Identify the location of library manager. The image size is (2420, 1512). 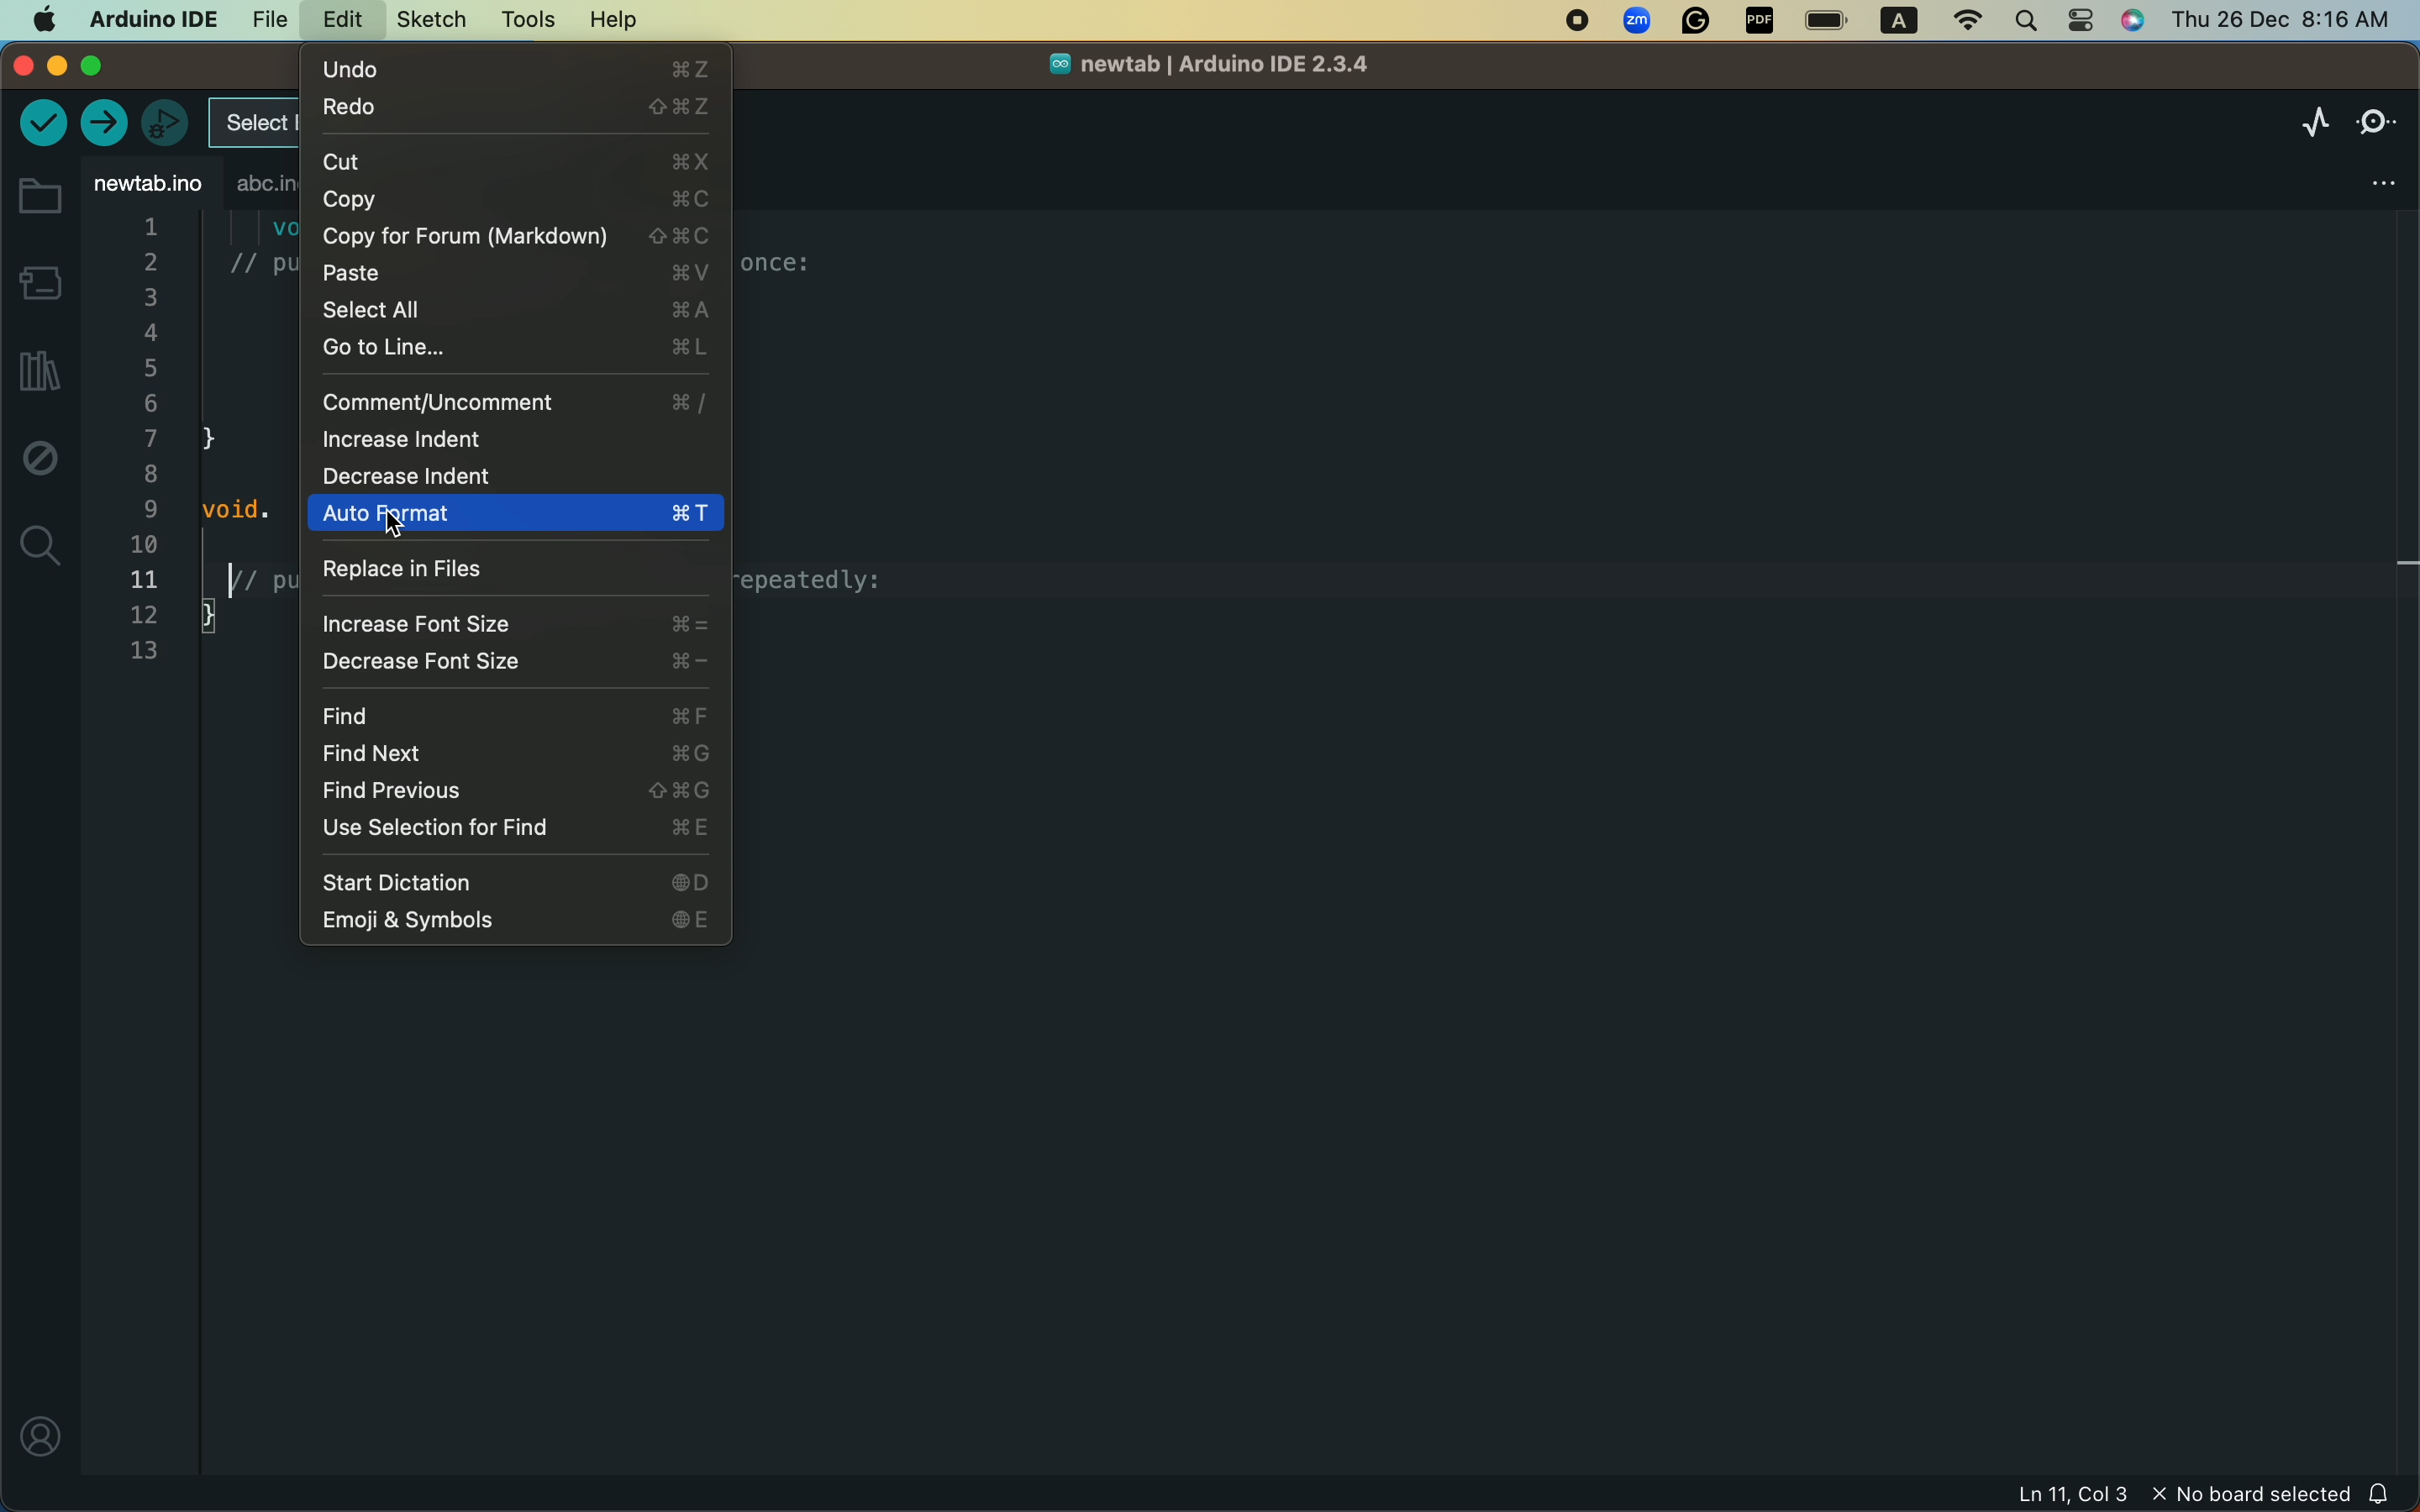
(35, 373).